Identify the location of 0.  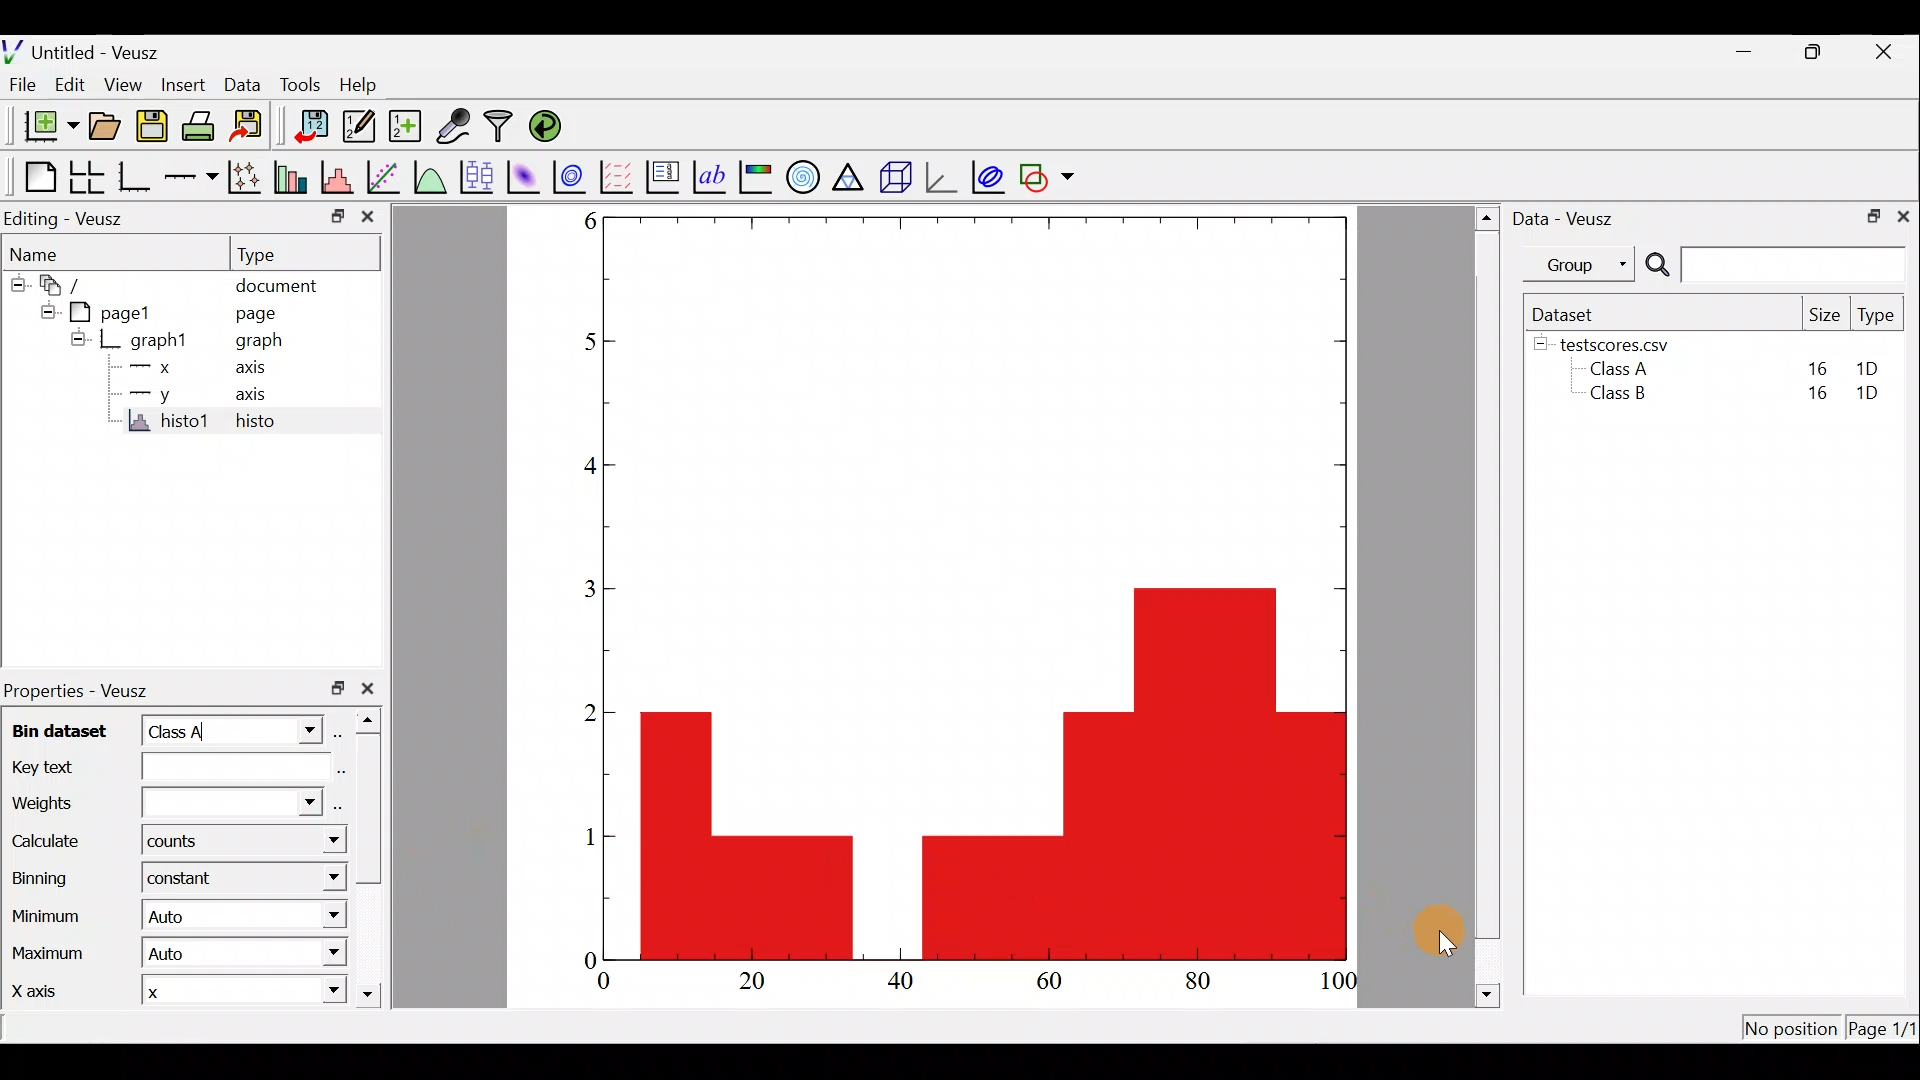
(582, 956).